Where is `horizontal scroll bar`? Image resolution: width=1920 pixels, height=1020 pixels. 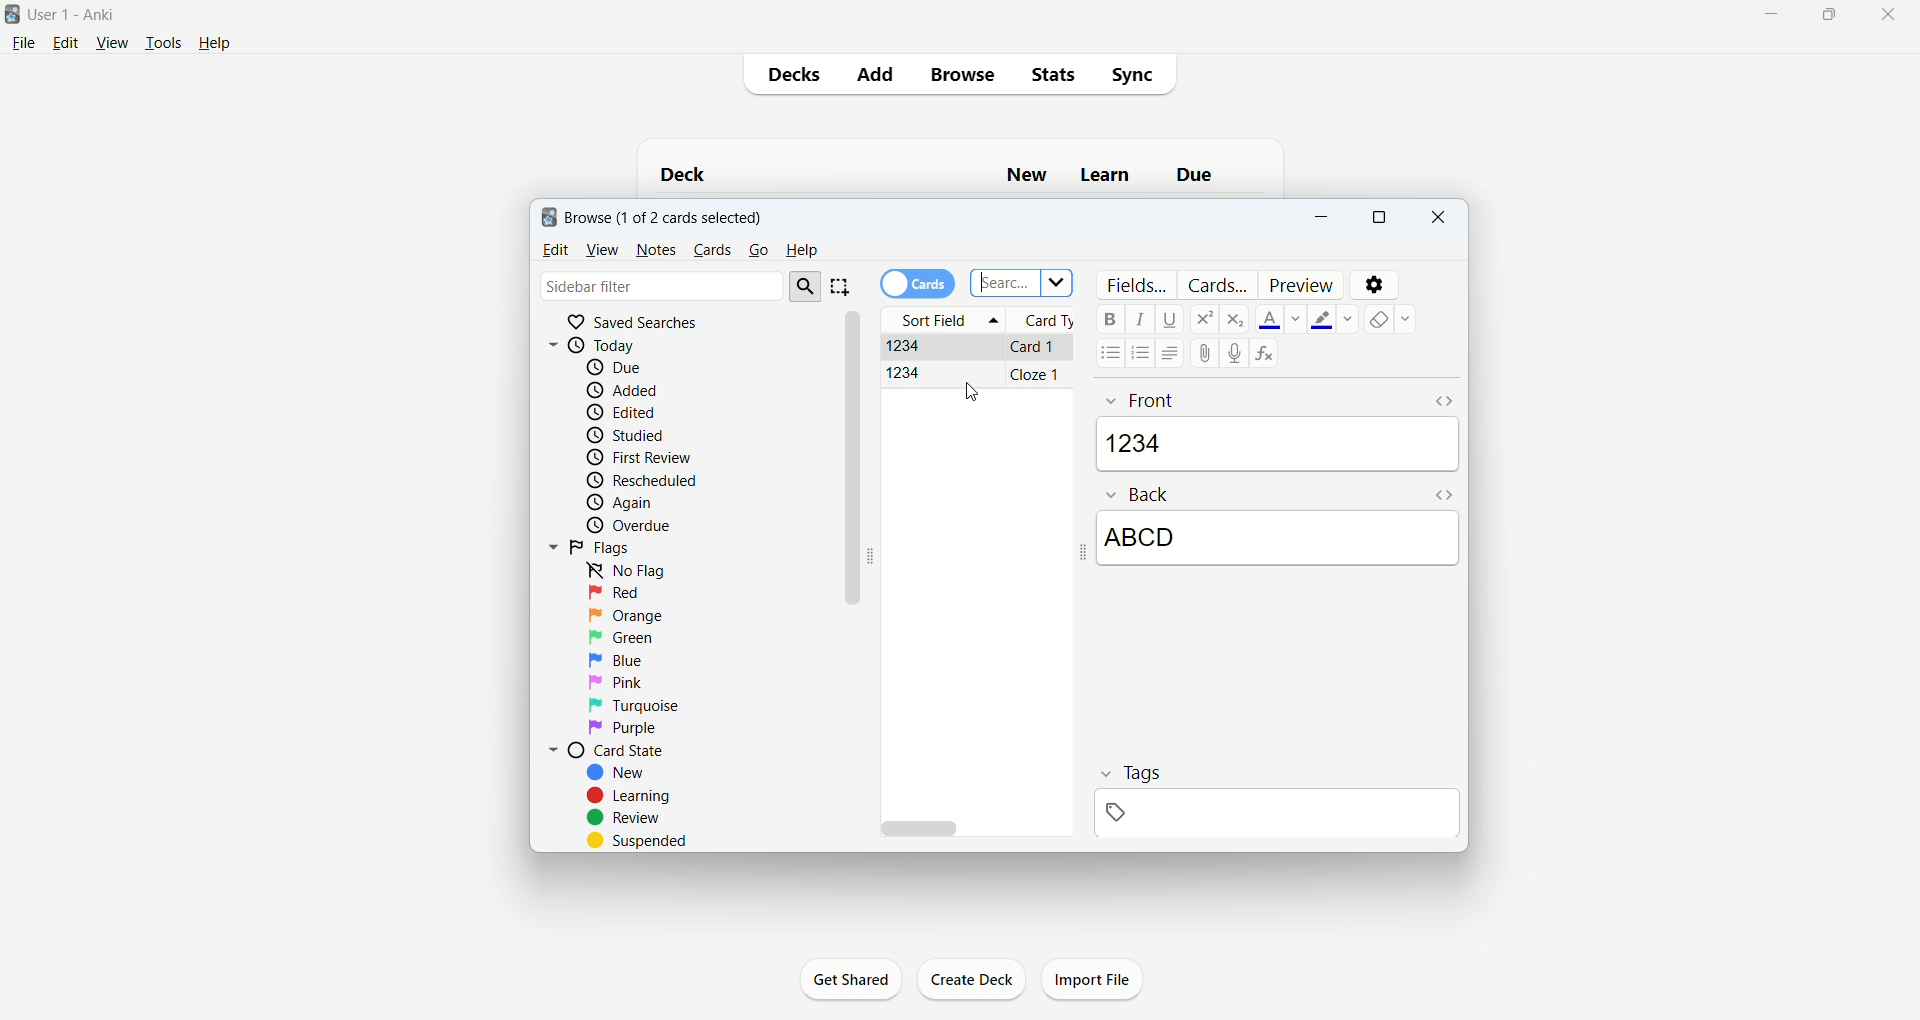 horizontal scroll bar is located at coordinates (977, 825).